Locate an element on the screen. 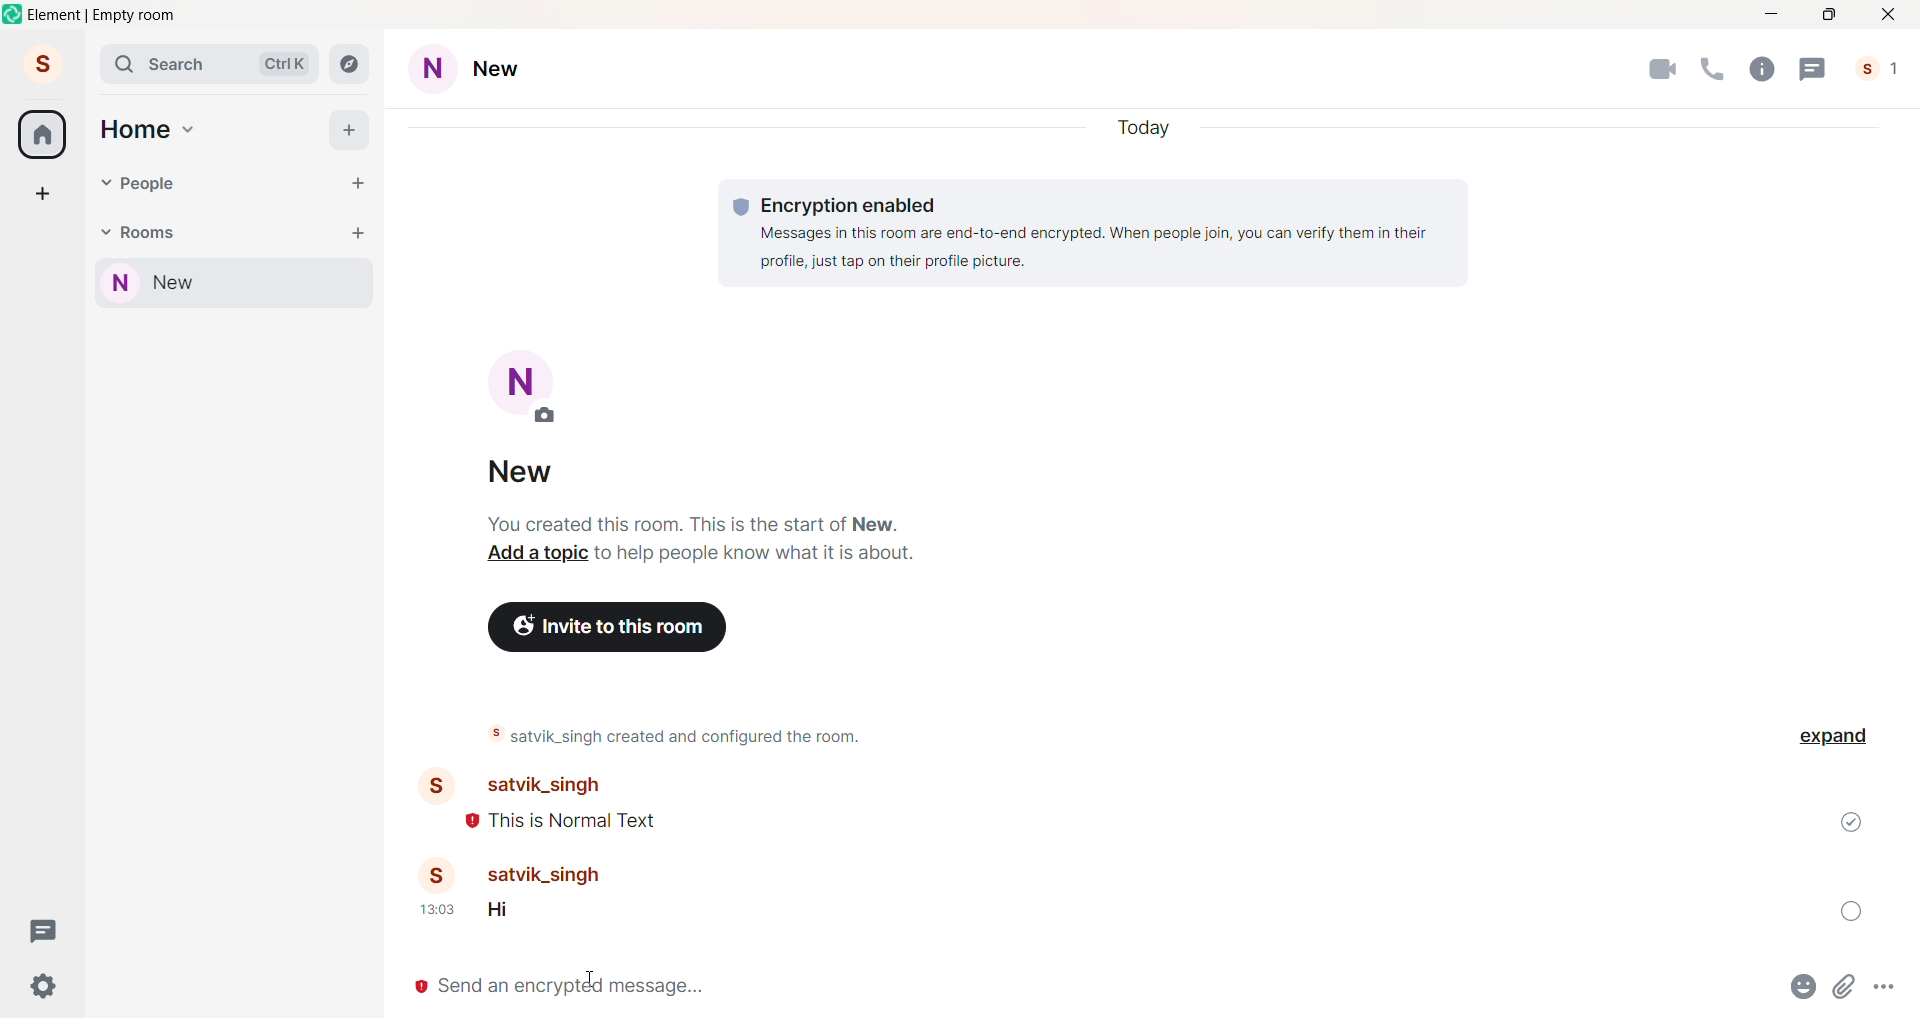  Expand is located at coordinates (1835, 736).